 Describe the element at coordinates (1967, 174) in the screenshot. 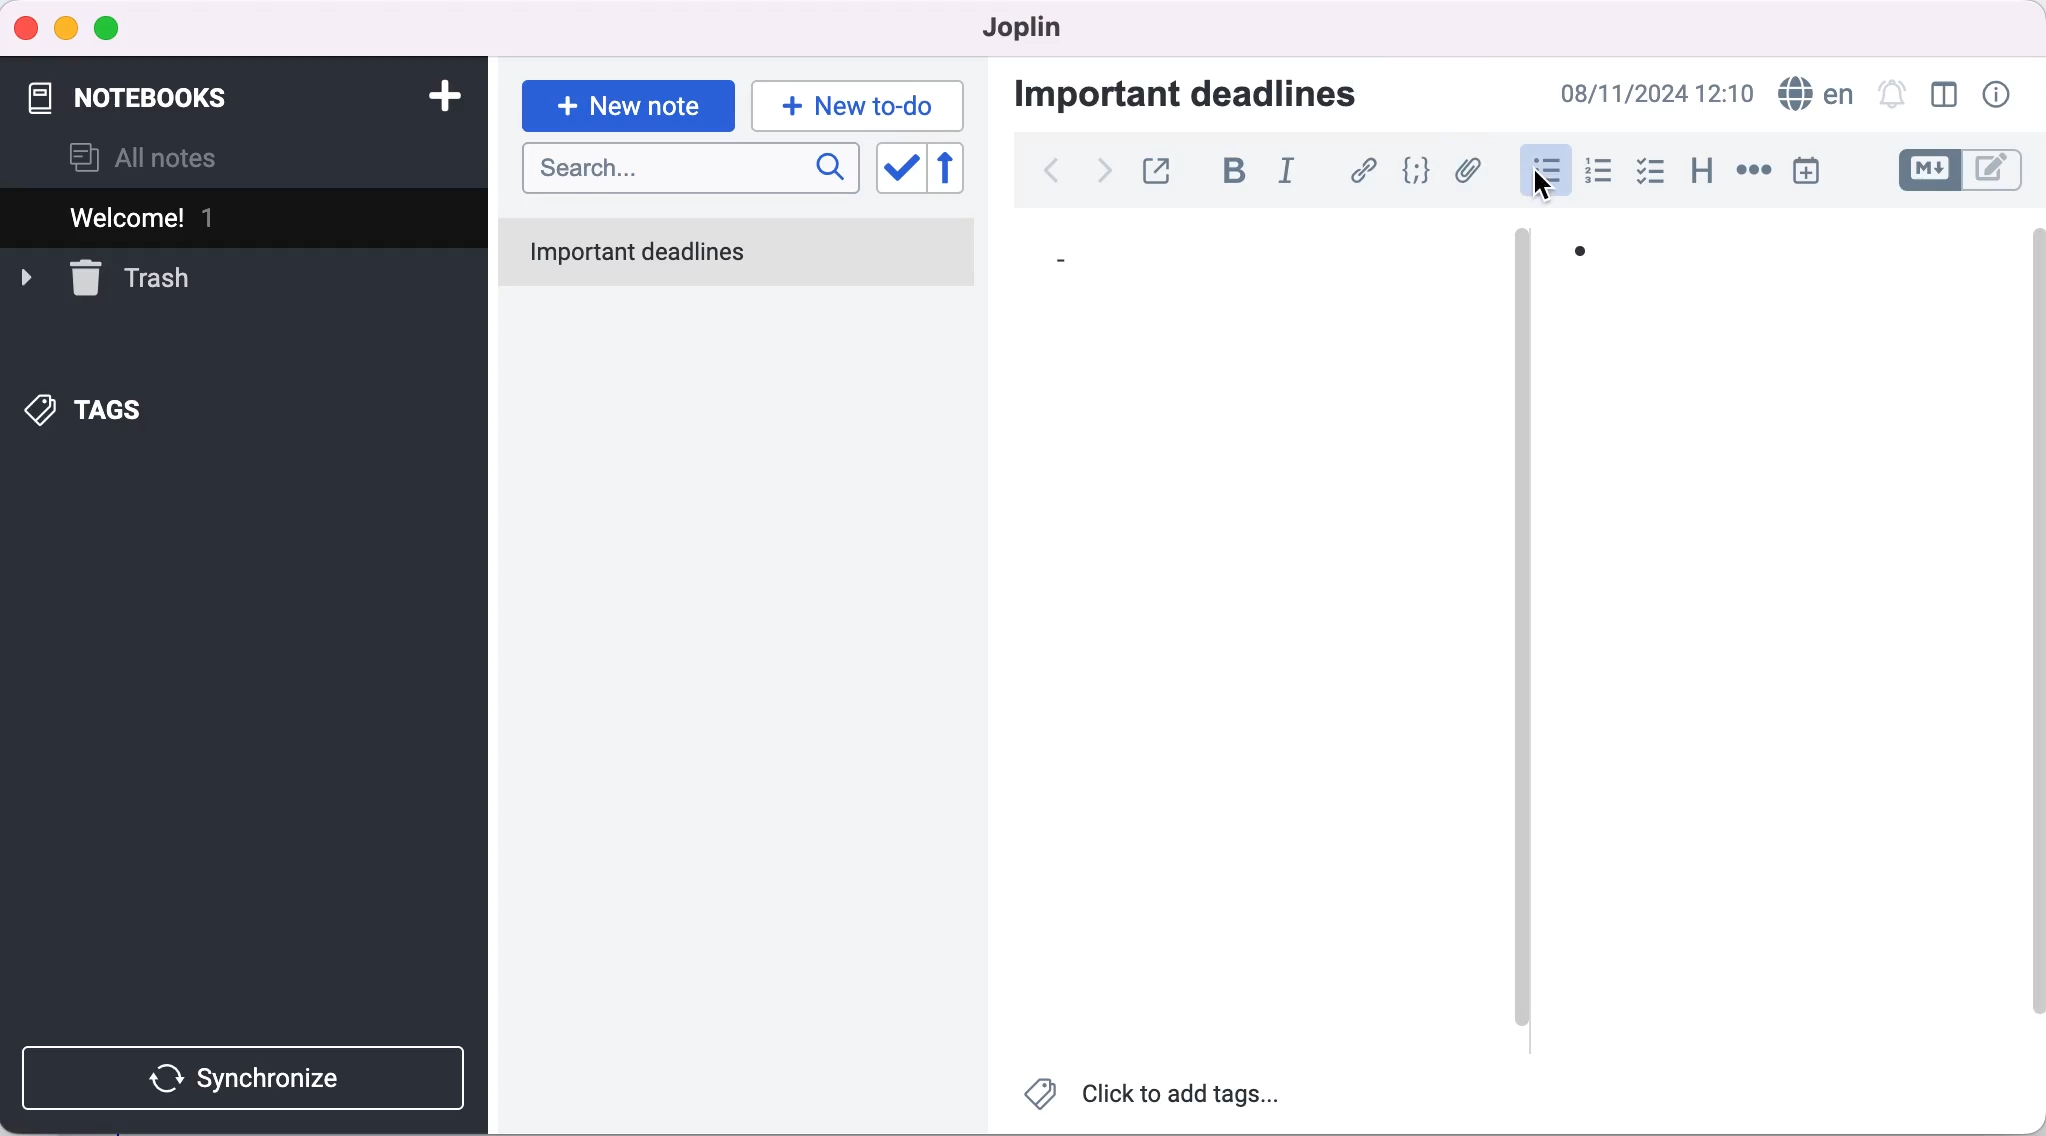

I see `toggle editors` at that location.